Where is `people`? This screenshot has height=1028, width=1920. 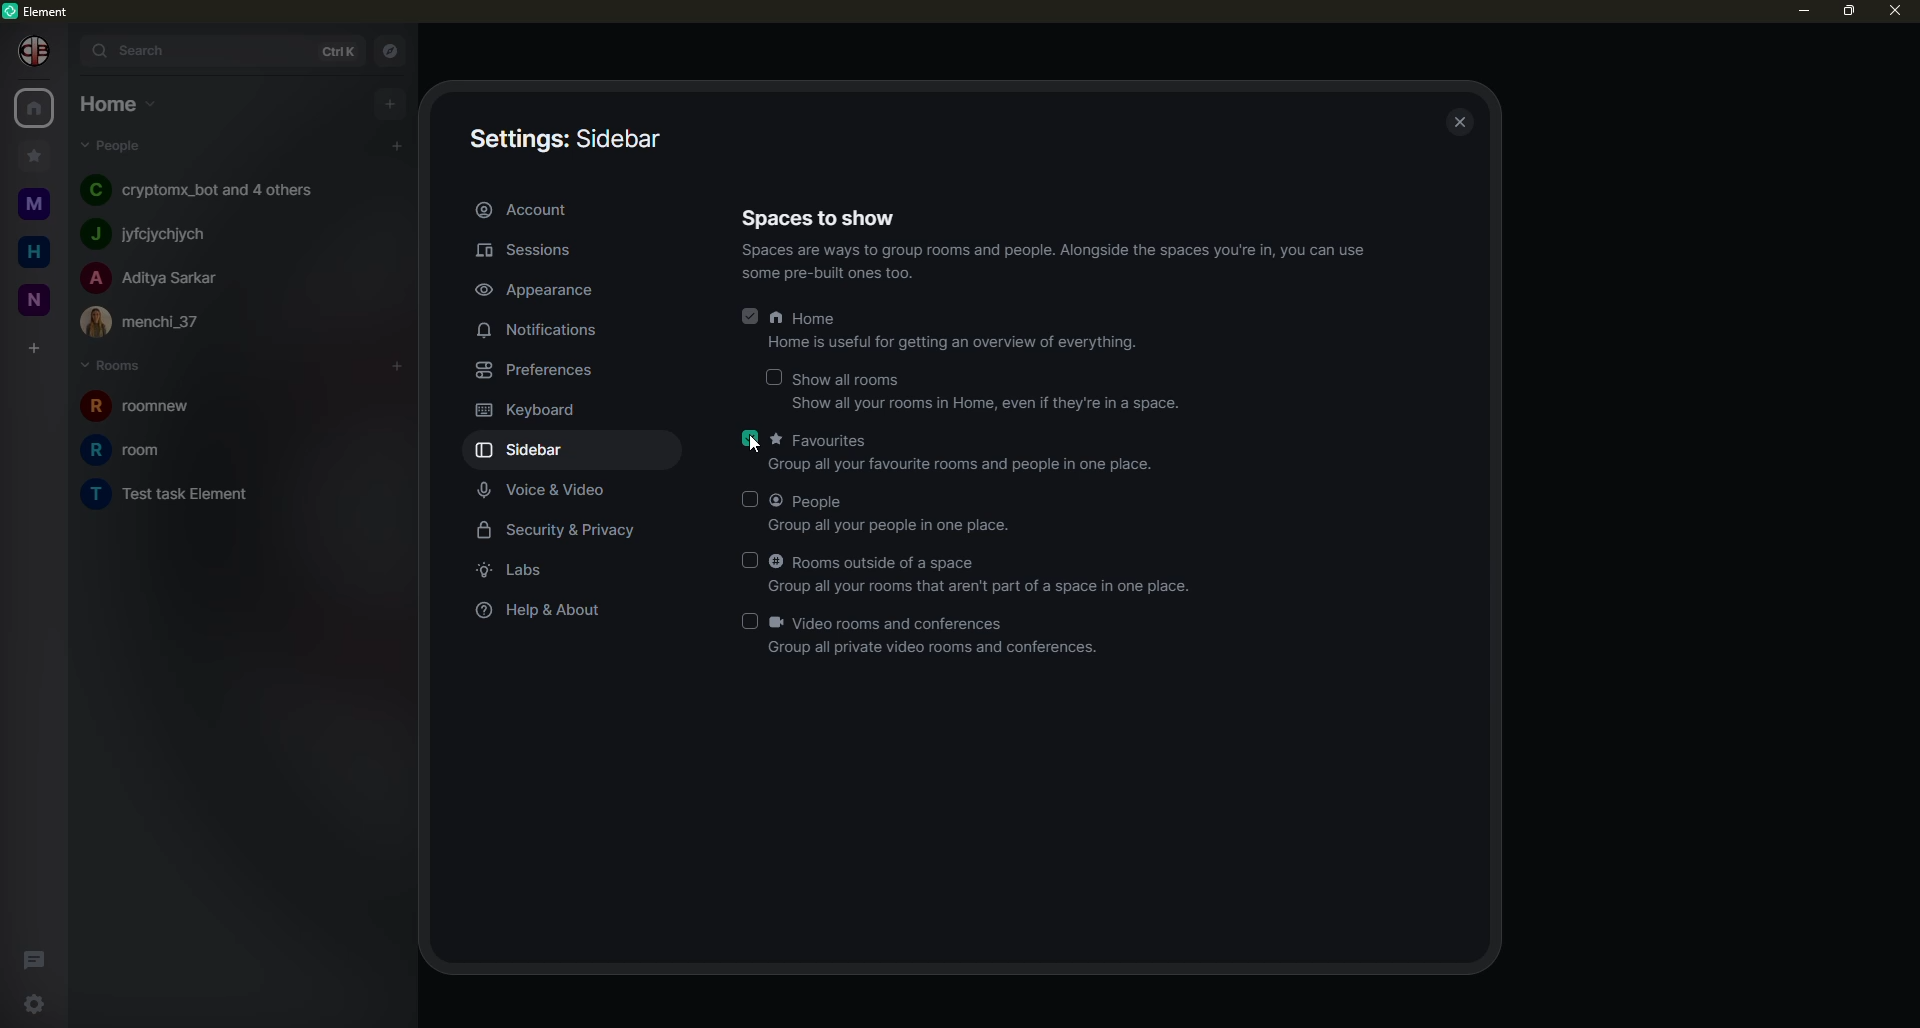 people is located at coordinates (158, 234).